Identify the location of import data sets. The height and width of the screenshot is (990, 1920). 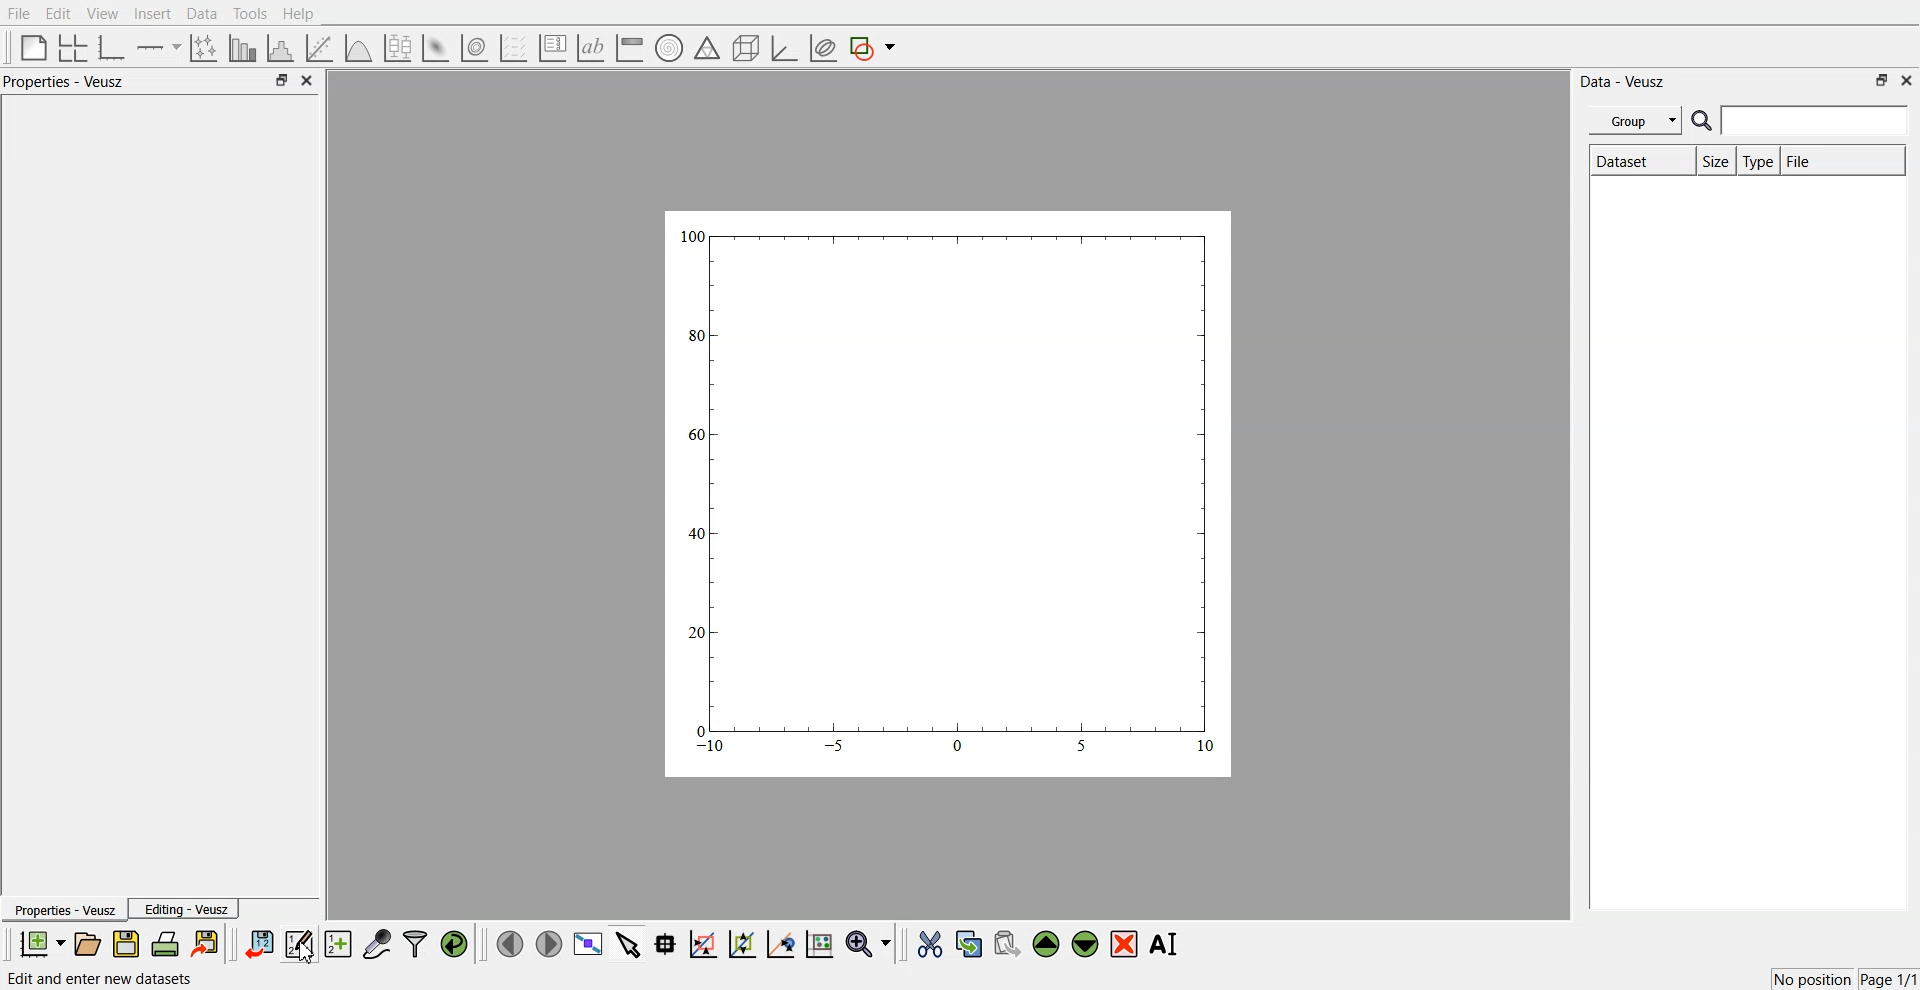
(258, 944).